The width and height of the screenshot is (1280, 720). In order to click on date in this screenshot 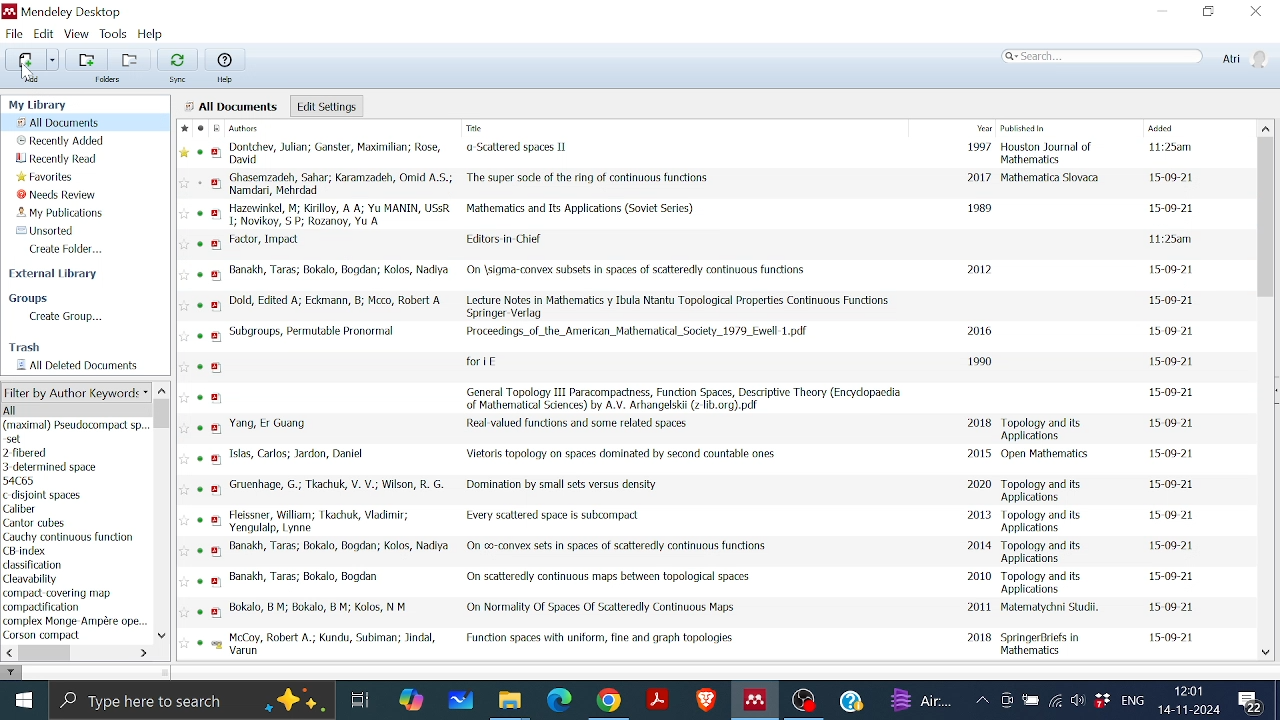, I will do `click(1173, 177)`.